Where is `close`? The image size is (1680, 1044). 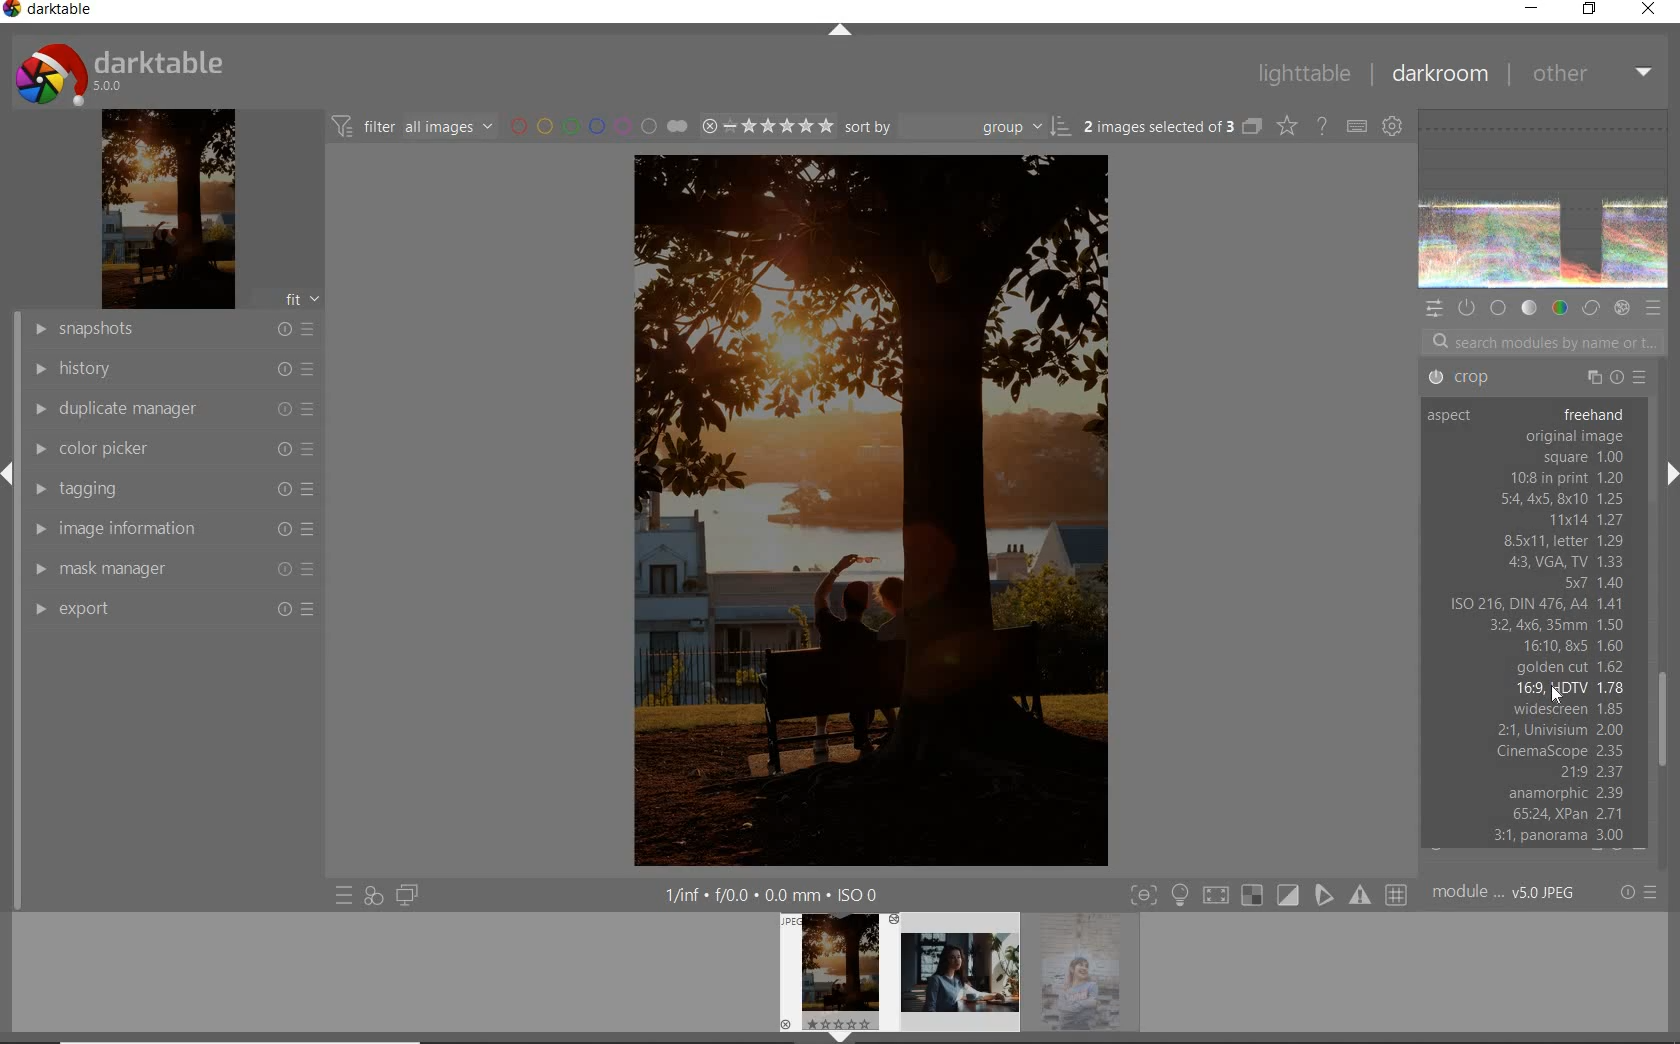 close is located at coordinates (1647, 10).